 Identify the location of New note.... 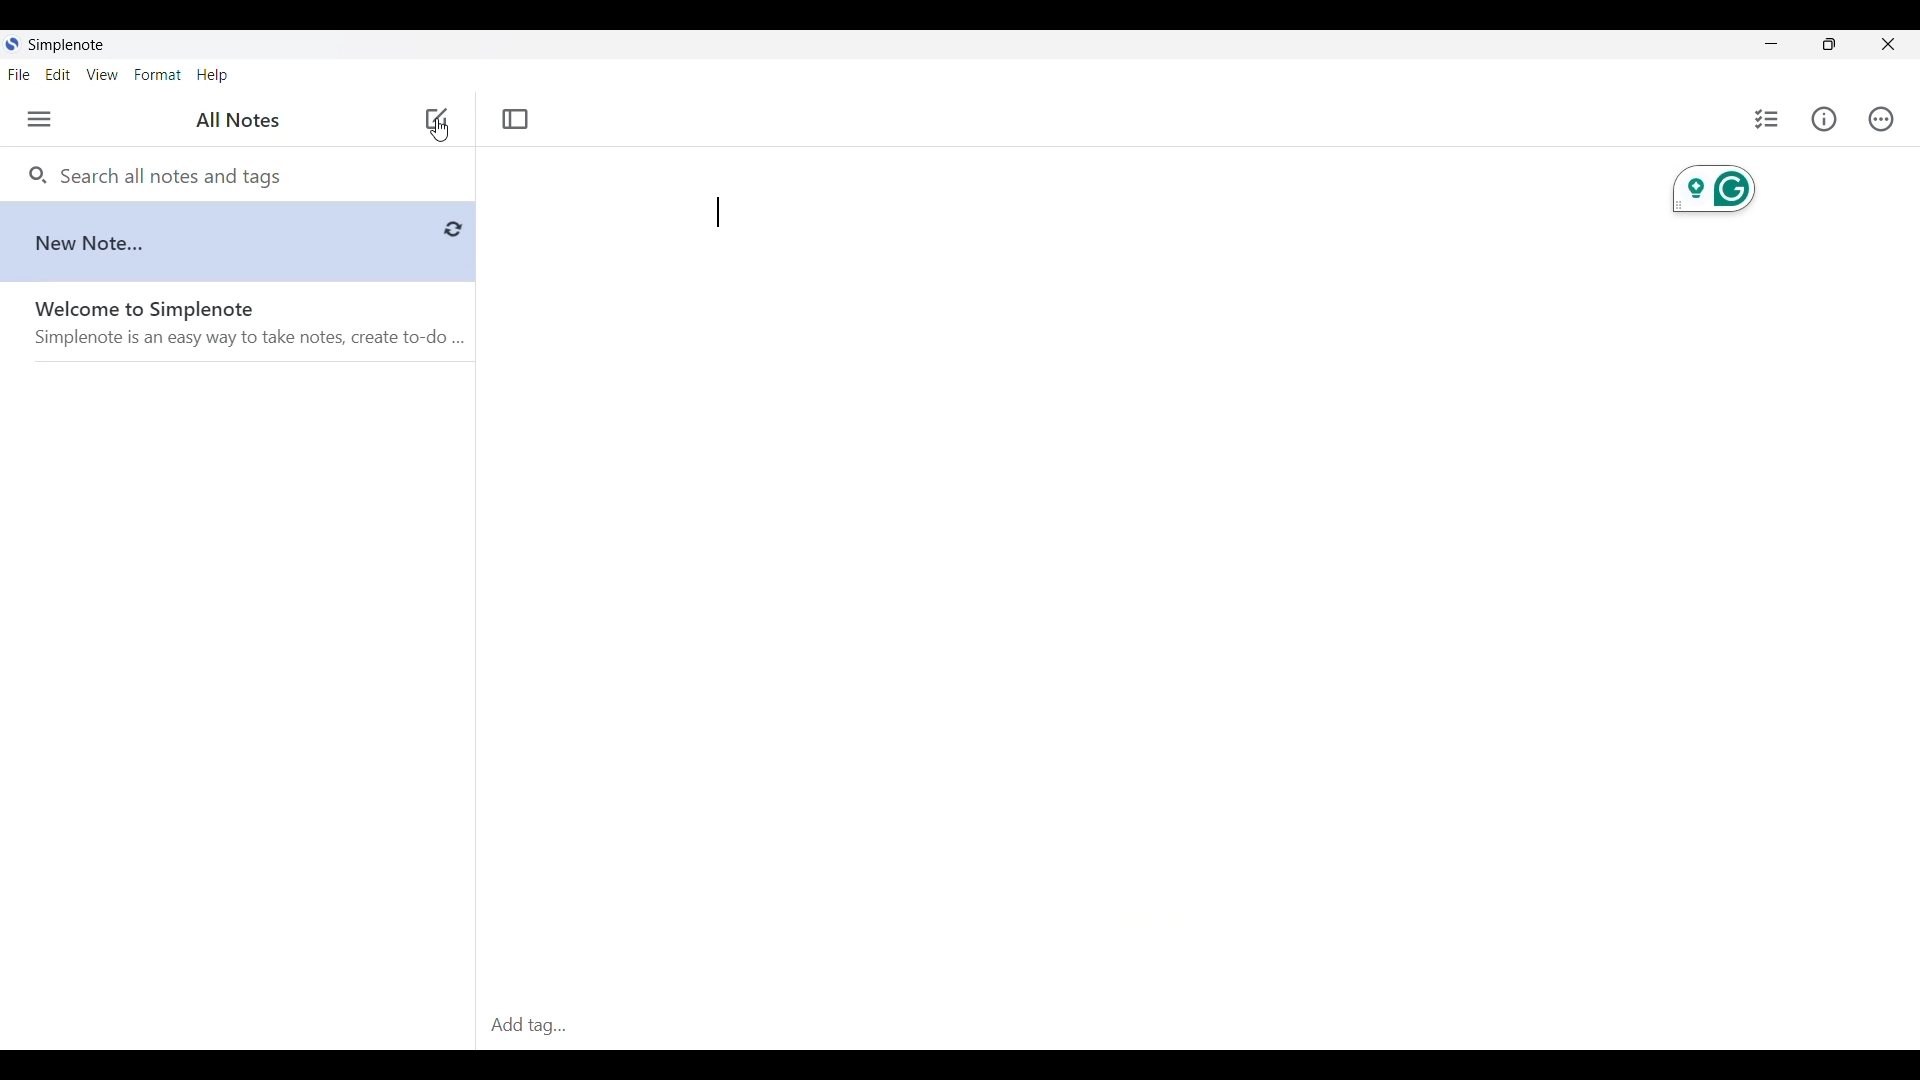
(239, 238).